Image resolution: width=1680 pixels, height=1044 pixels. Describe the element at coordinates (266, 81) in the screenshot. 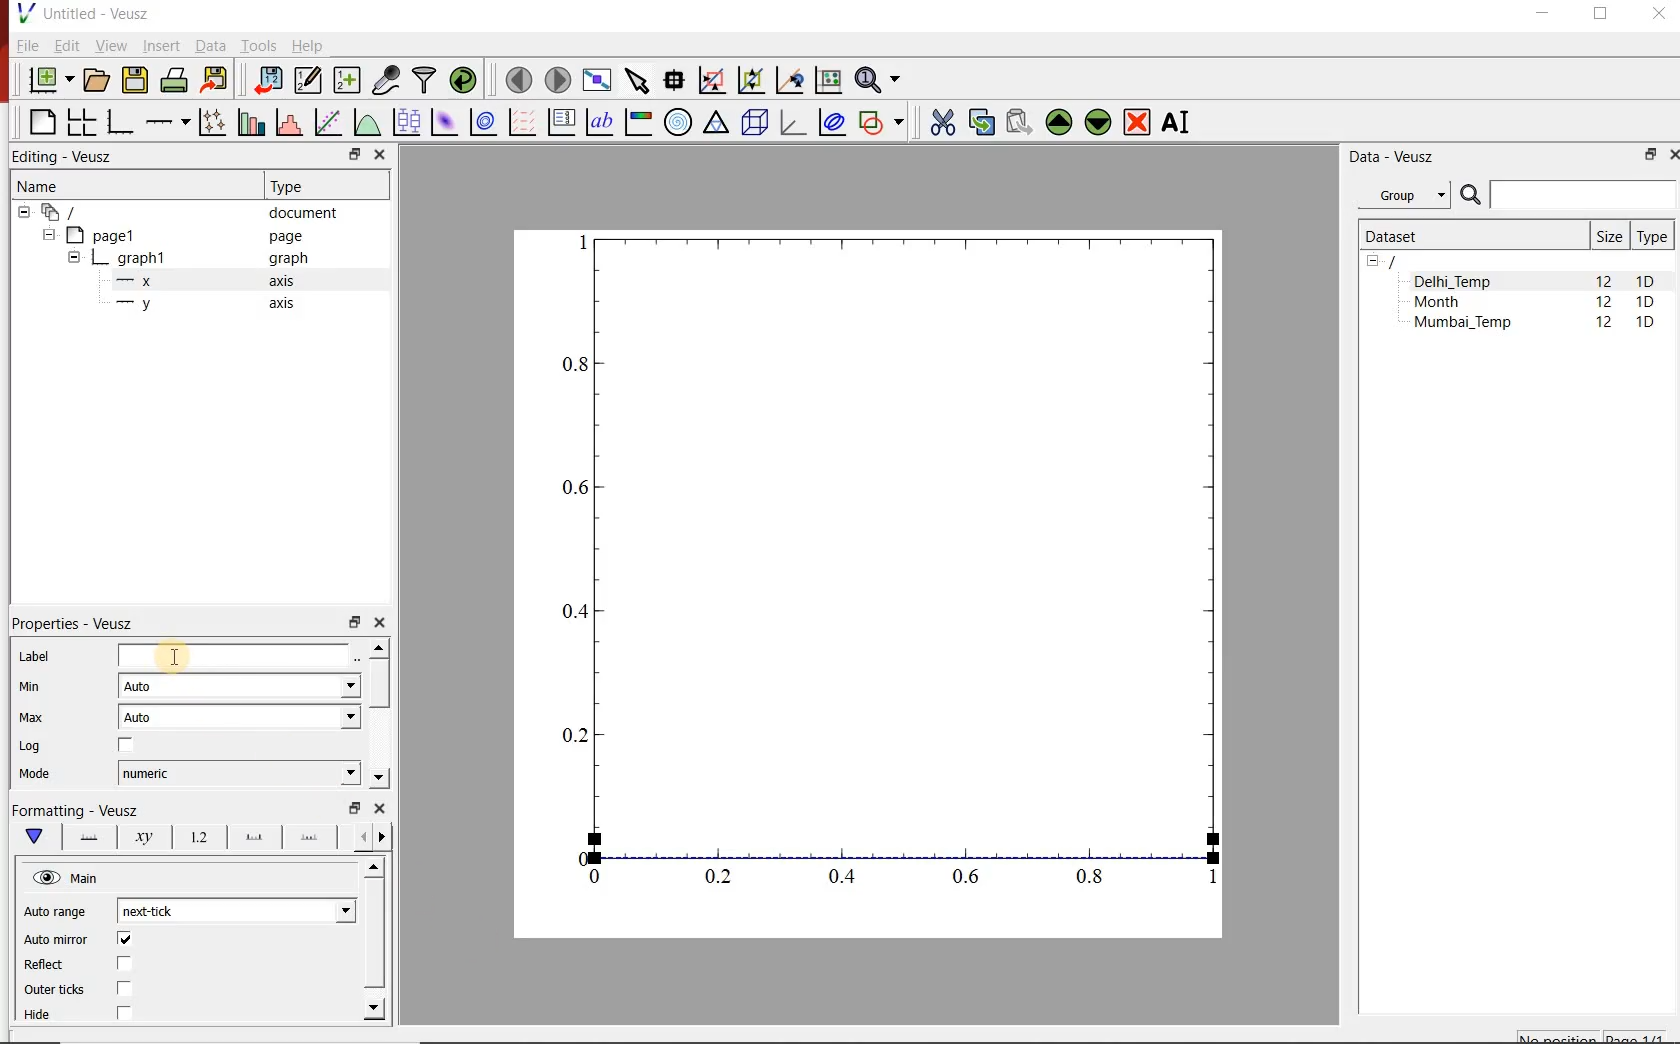

I see `import data into Veusz` at that location.